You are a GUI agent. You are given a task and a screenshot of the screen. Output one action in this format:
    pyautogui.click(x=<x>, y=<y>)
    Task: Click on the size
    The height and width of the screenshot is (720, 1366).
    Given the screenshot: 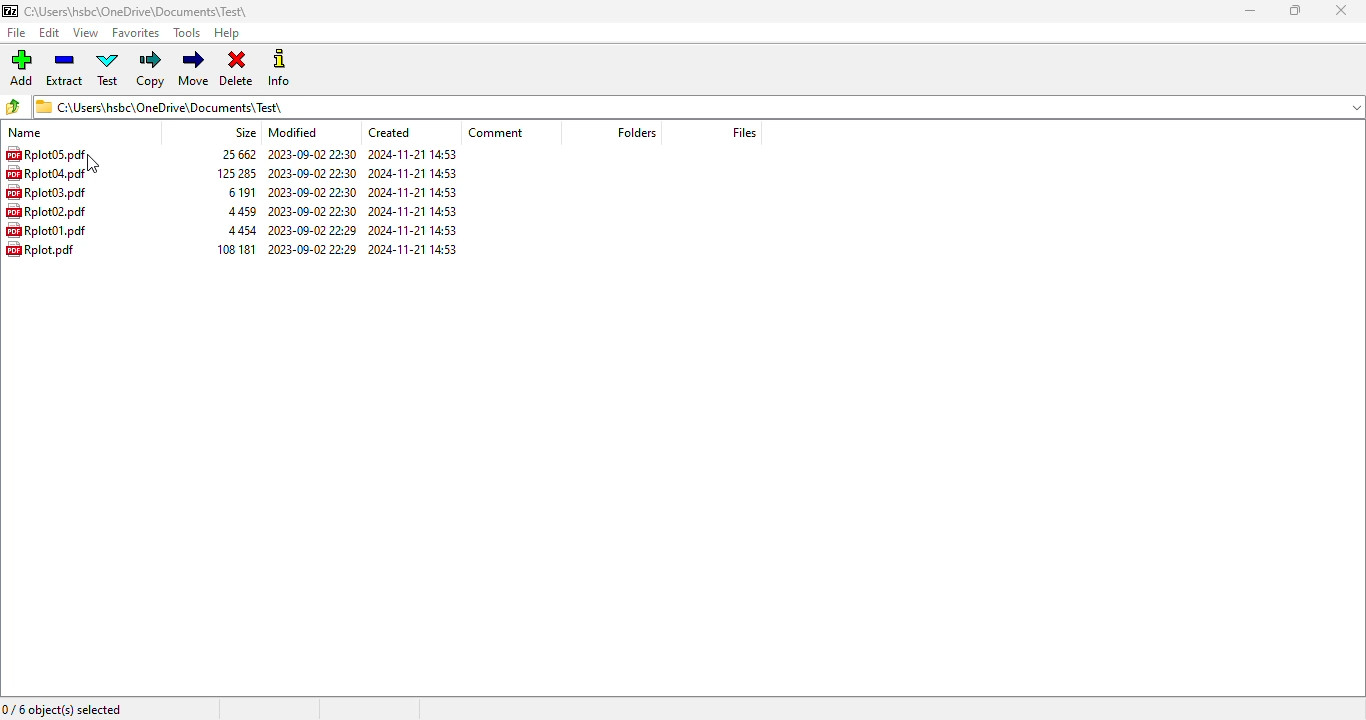 What is the action you would take?
    pyautogui.click(x=238, y=173)
    